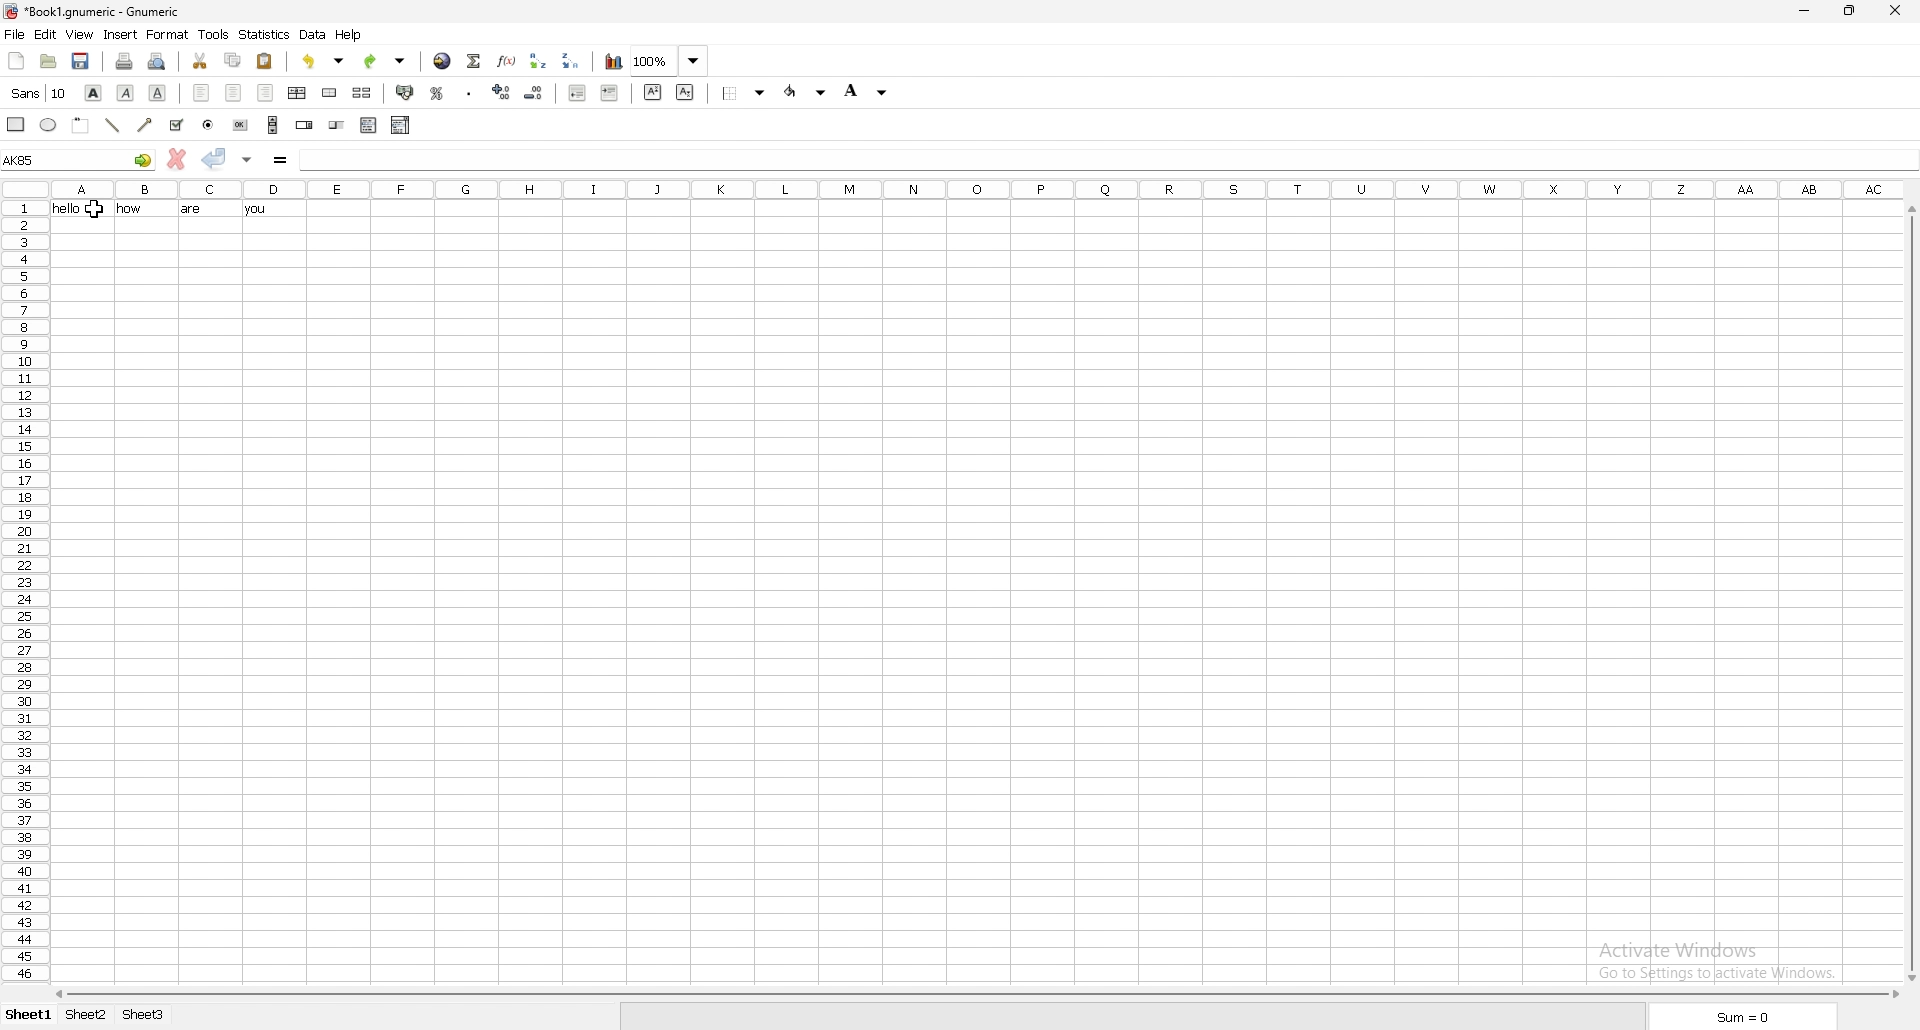 This screenshot has height=1030, width=1920. What do you see at coordinates (207, 125) in the screenshot?
I see `radio button` at bounding box center [207, 125].